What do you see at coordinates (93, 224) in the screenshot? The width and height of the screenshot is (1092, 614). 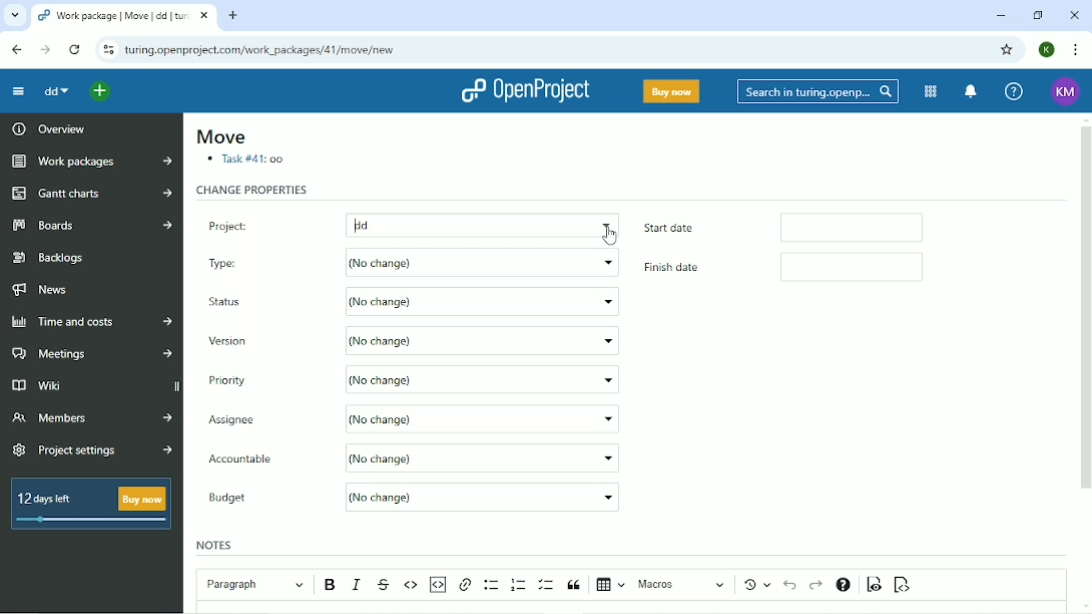 I see `Boards` at bounding box center [93, 224].